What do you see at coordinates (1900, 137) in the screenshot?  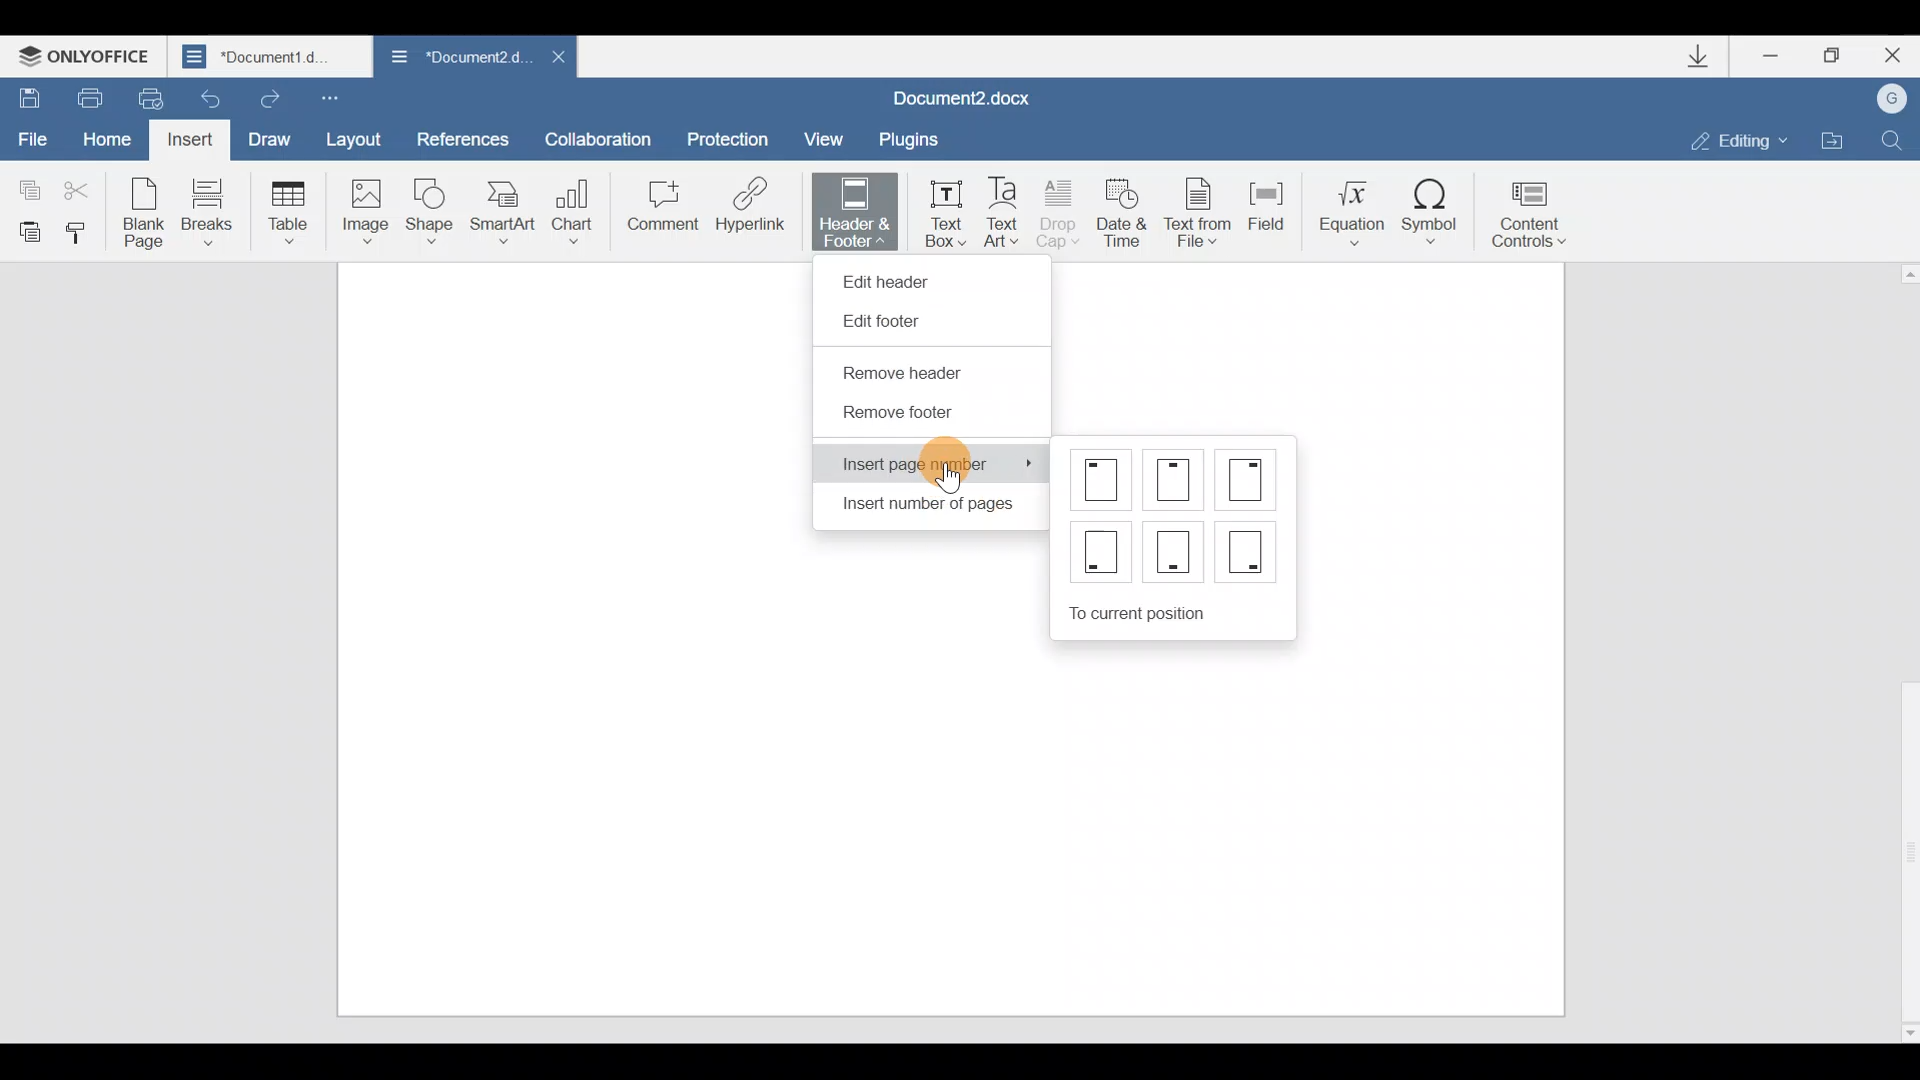 I see `Find` at bounding box center [1900, 137].